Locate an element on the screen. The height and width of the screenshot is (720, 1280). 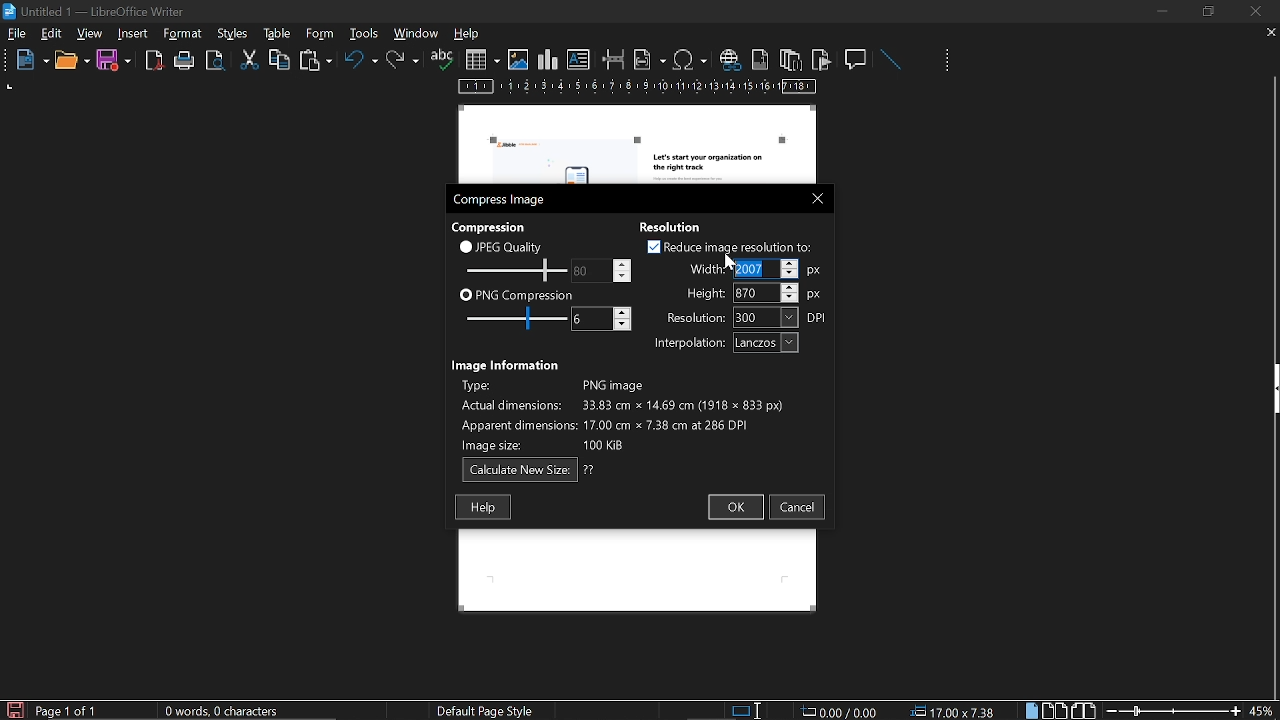
change jpeg quality  is located at coordinates (602, 270).